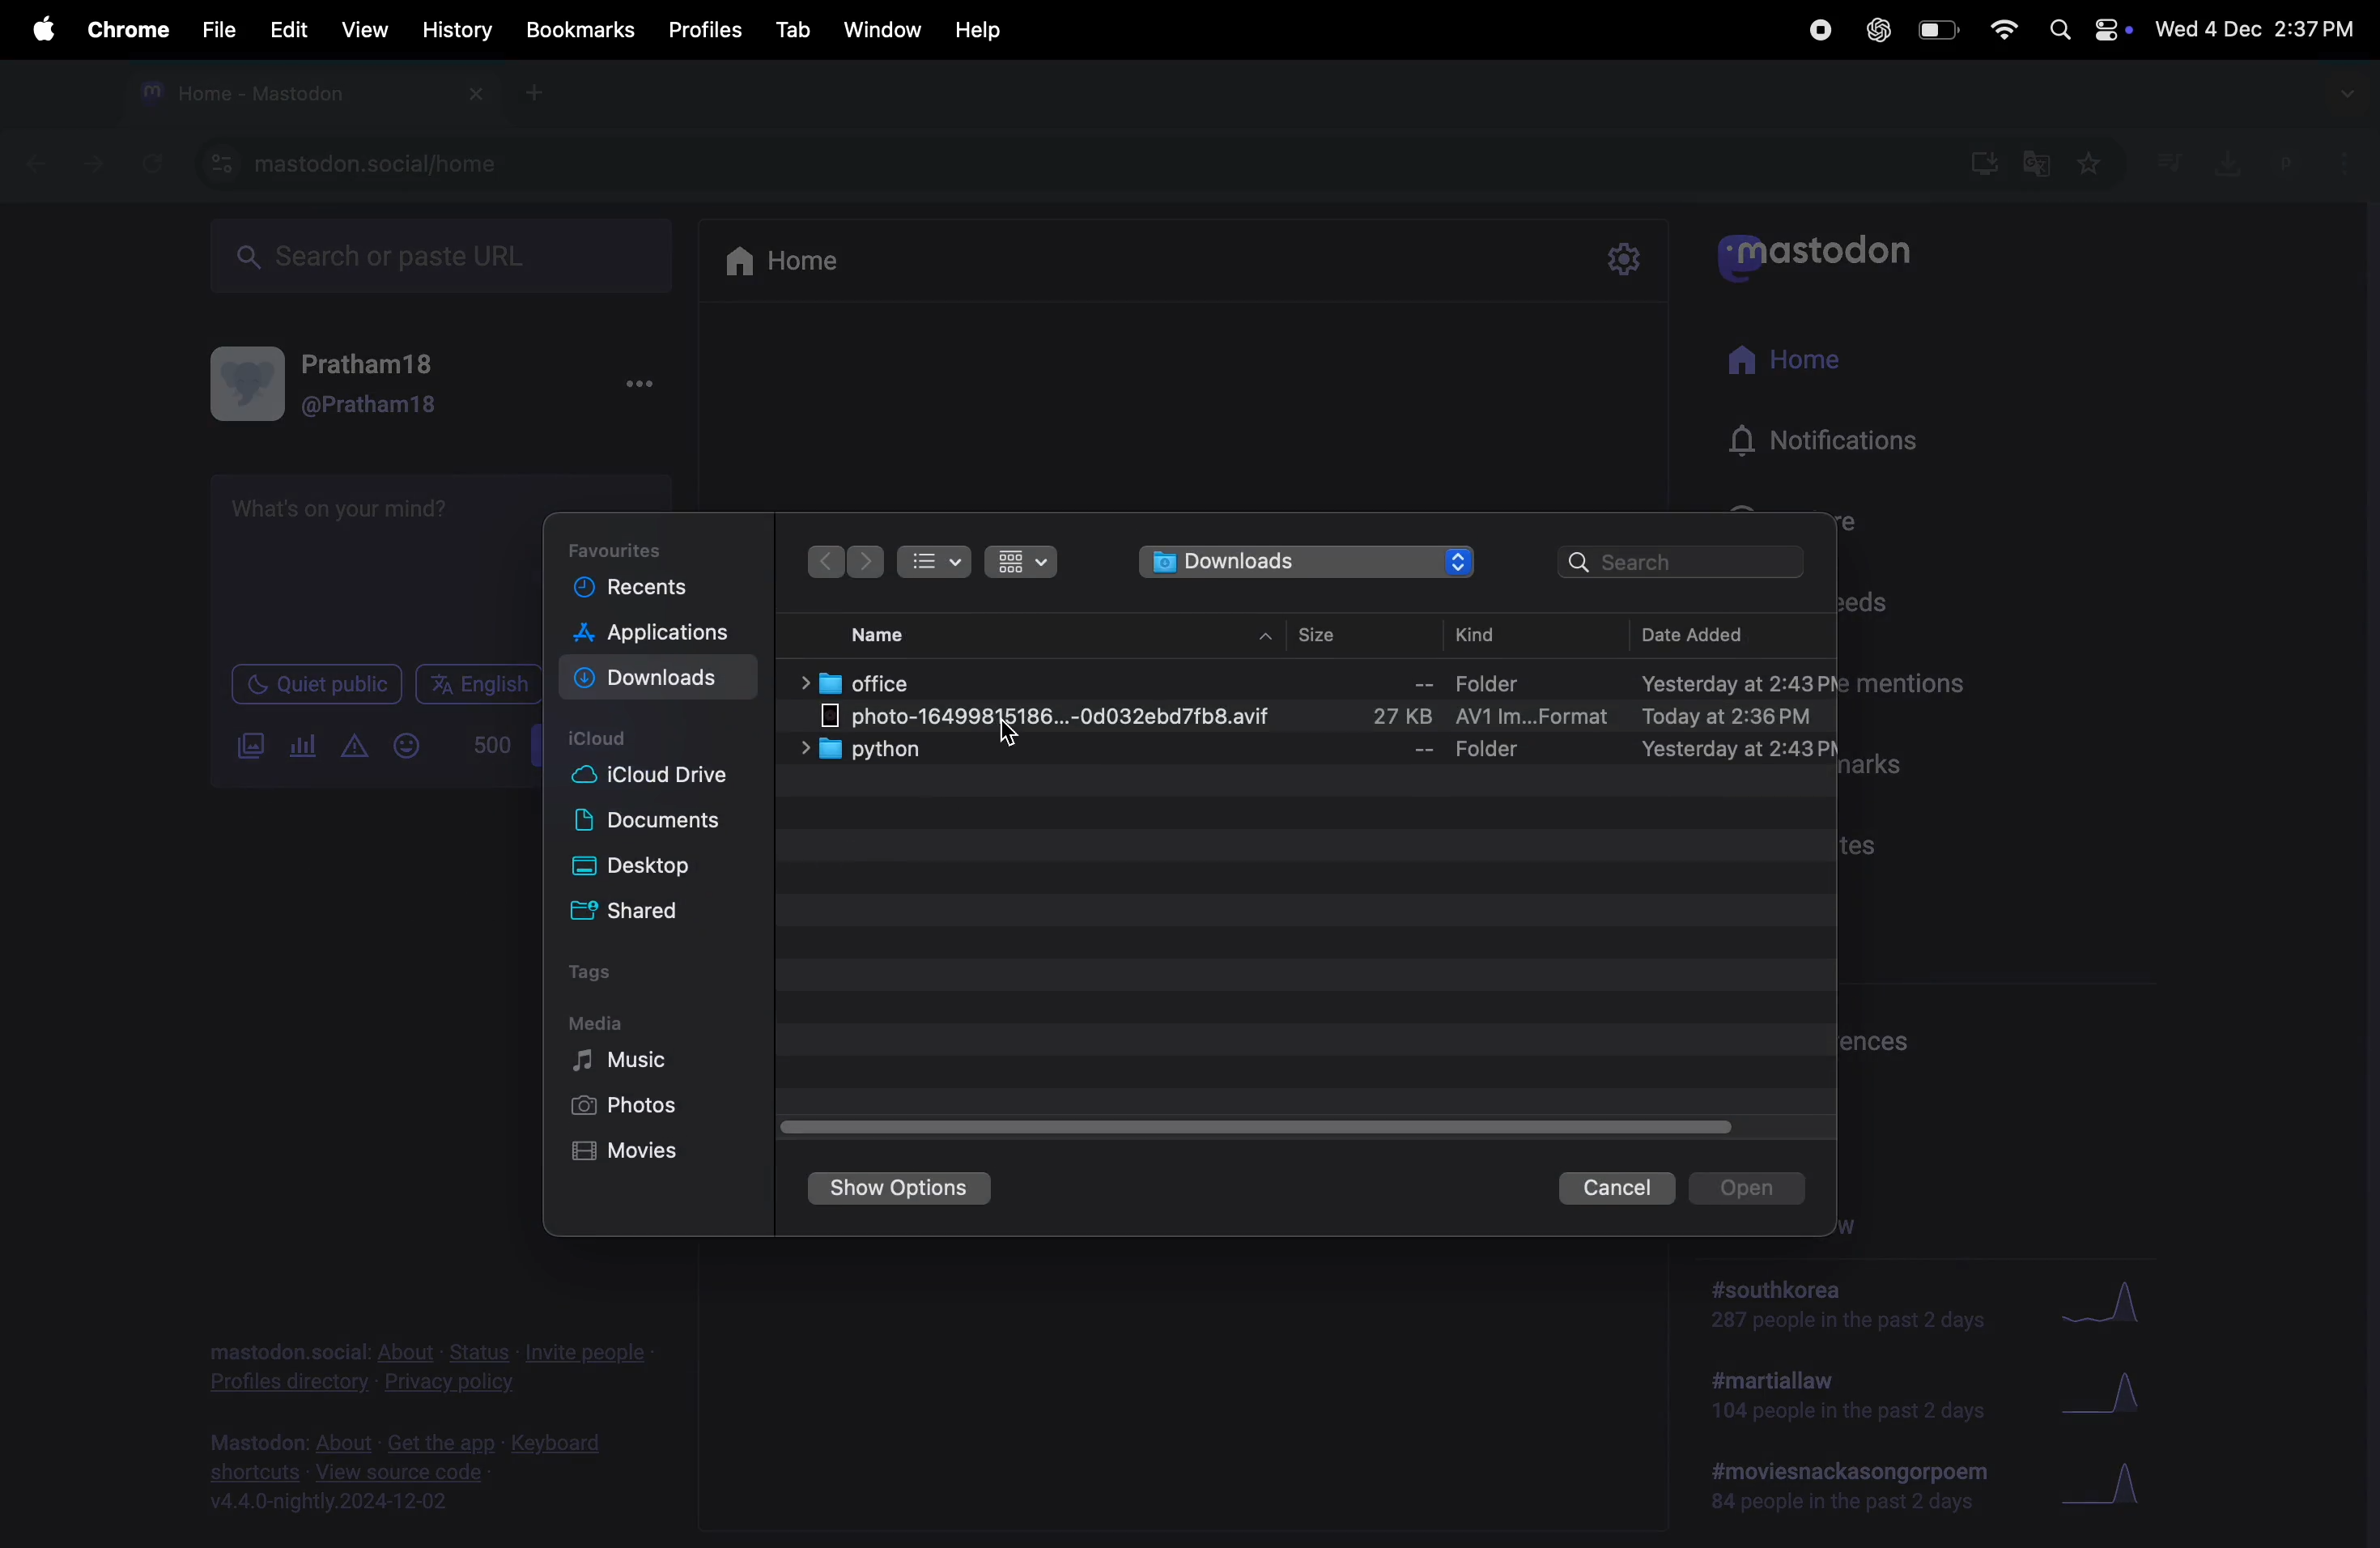 The width and height of the screenshot is (2380, 1548). Describe the element at coordinates (1976, 161) in the screenshot. I see `download mastodon` at that location.